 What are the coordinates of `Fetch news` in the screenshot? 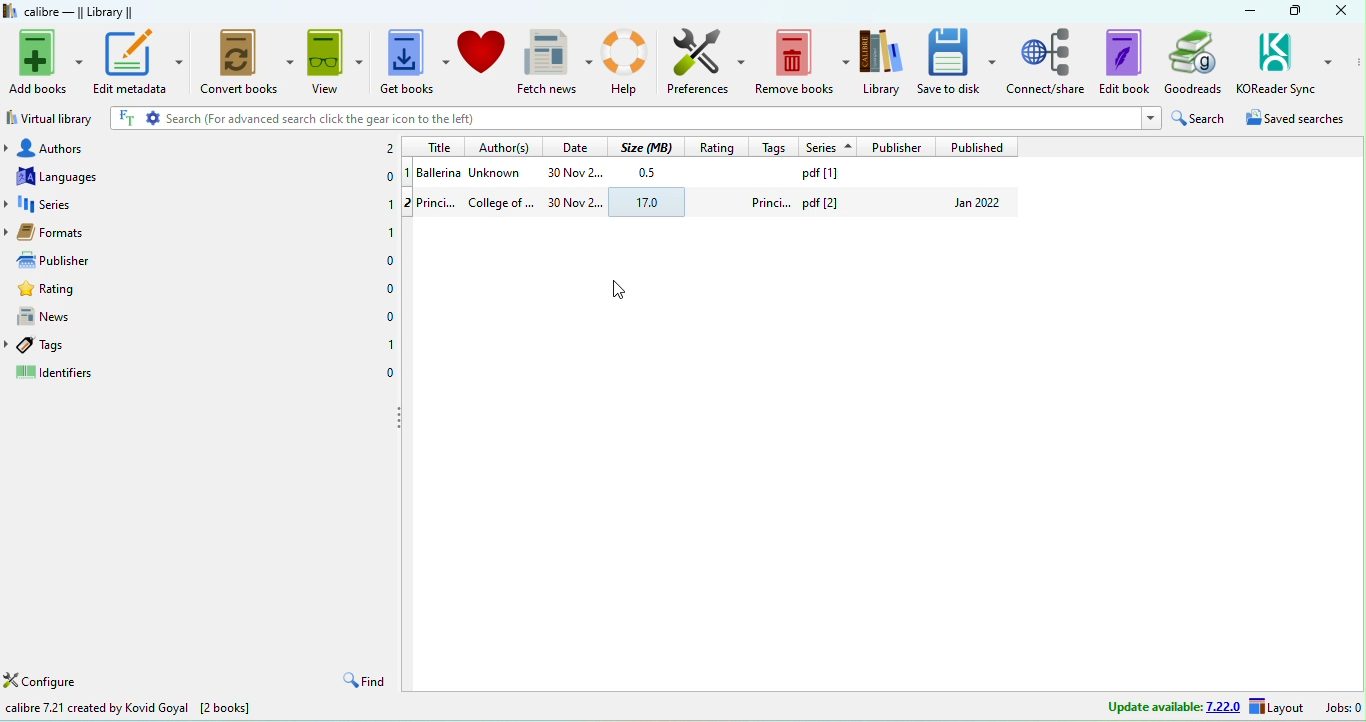 It's located at (555, 62).